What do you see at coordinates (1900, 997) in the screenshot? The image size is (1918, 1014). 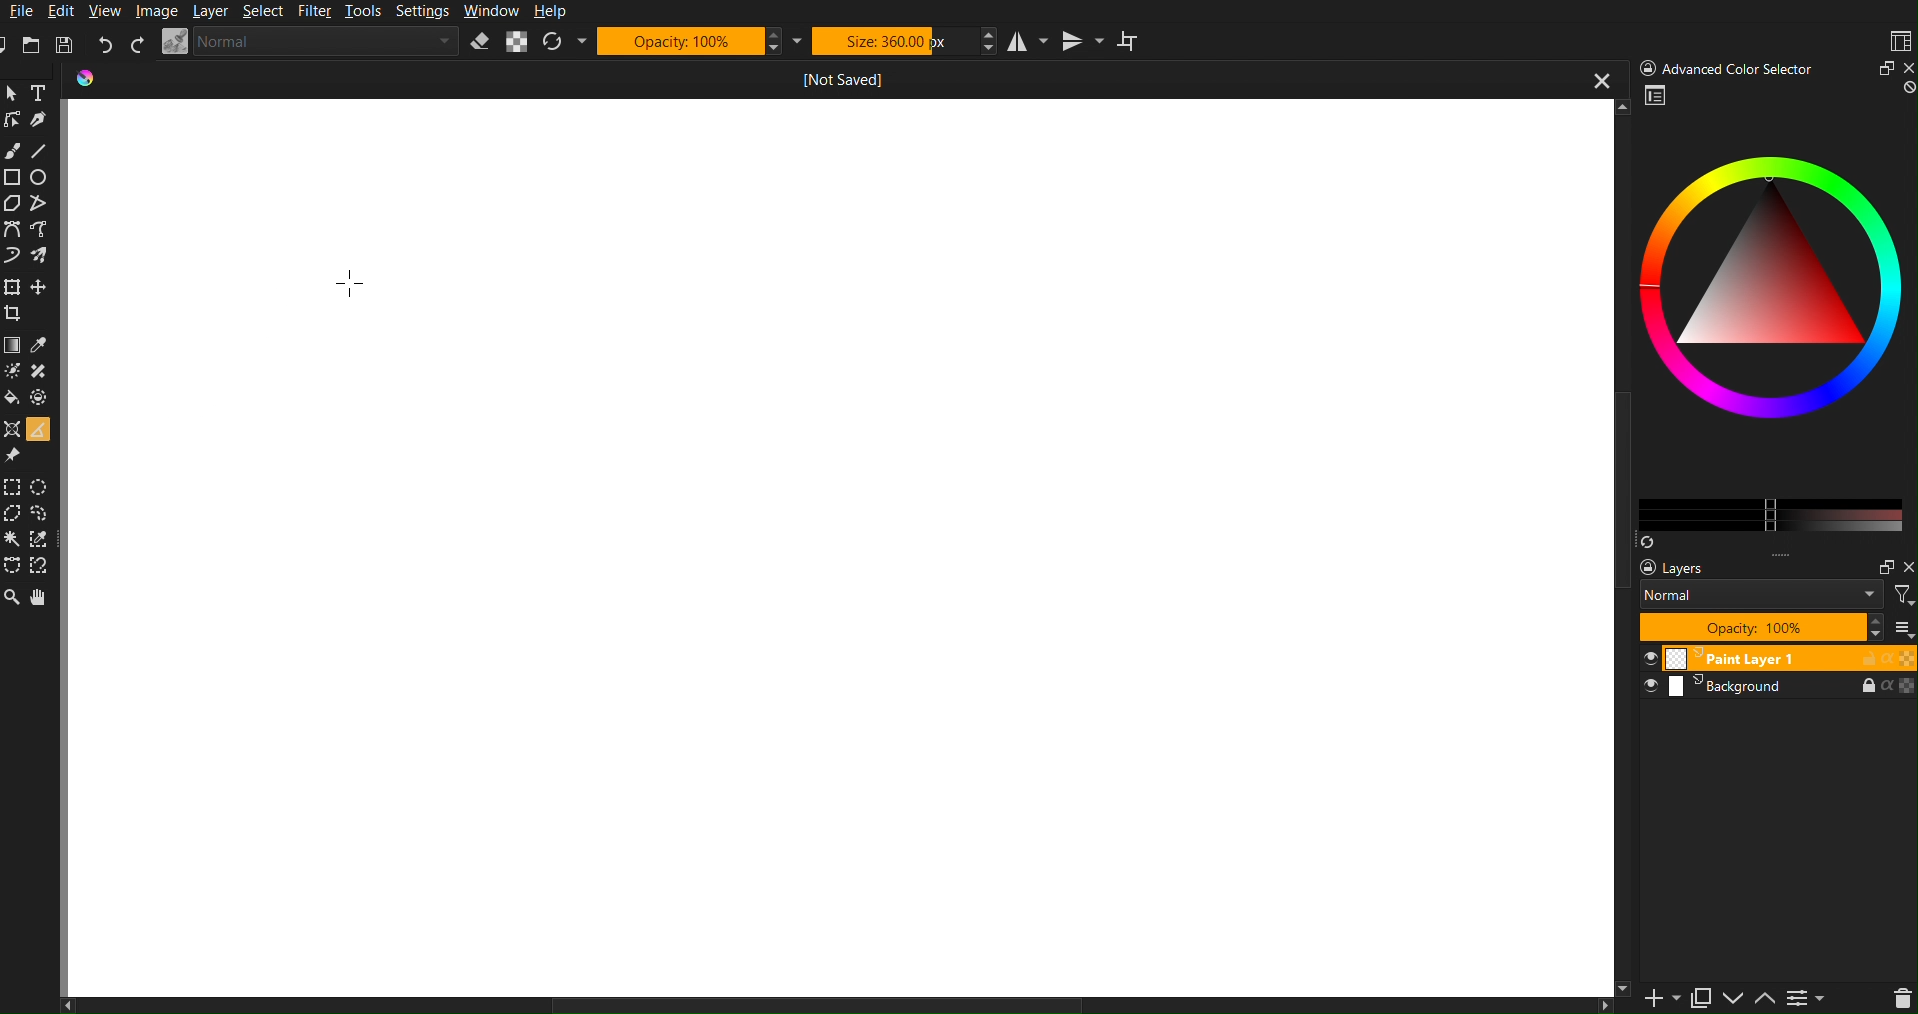 I see `Delete` at bounding box center [1900, 997].